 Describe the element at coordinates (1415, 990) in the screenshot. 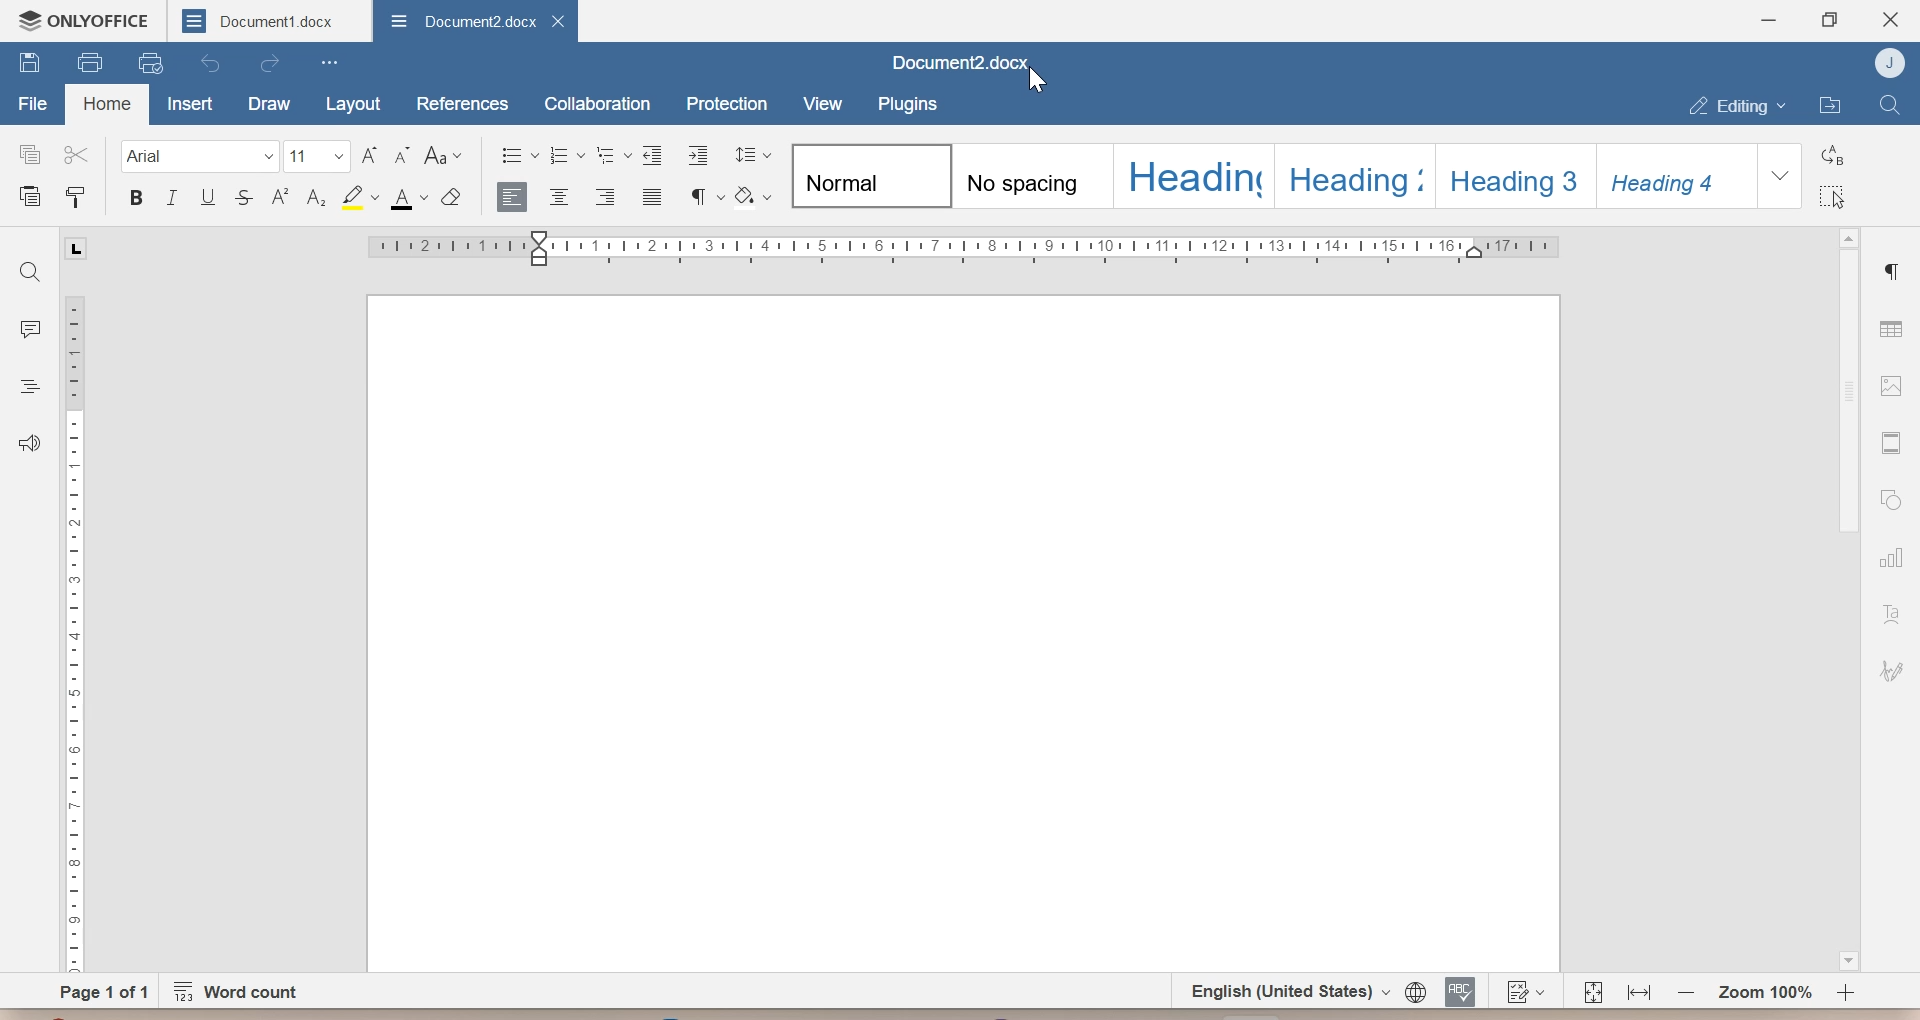

I see `Set document language` at that location.